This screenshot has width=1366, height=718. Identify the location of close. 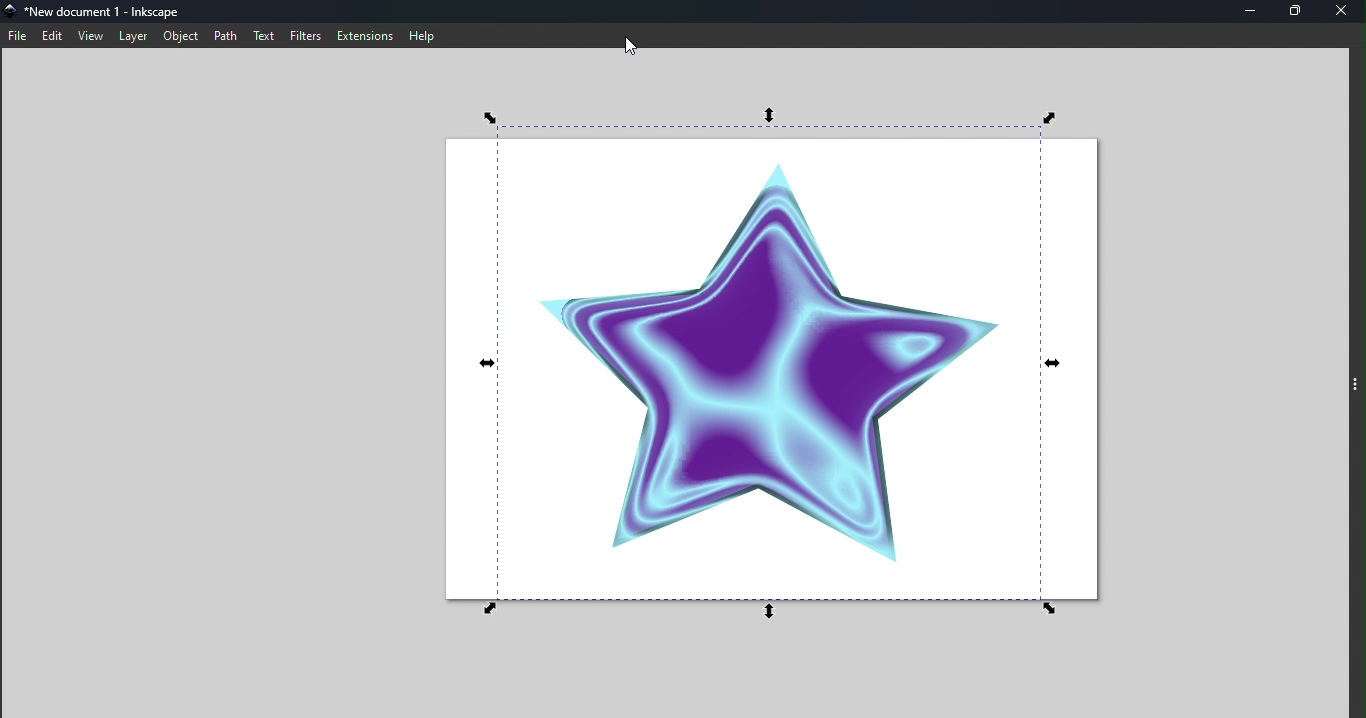
(1345, 11).